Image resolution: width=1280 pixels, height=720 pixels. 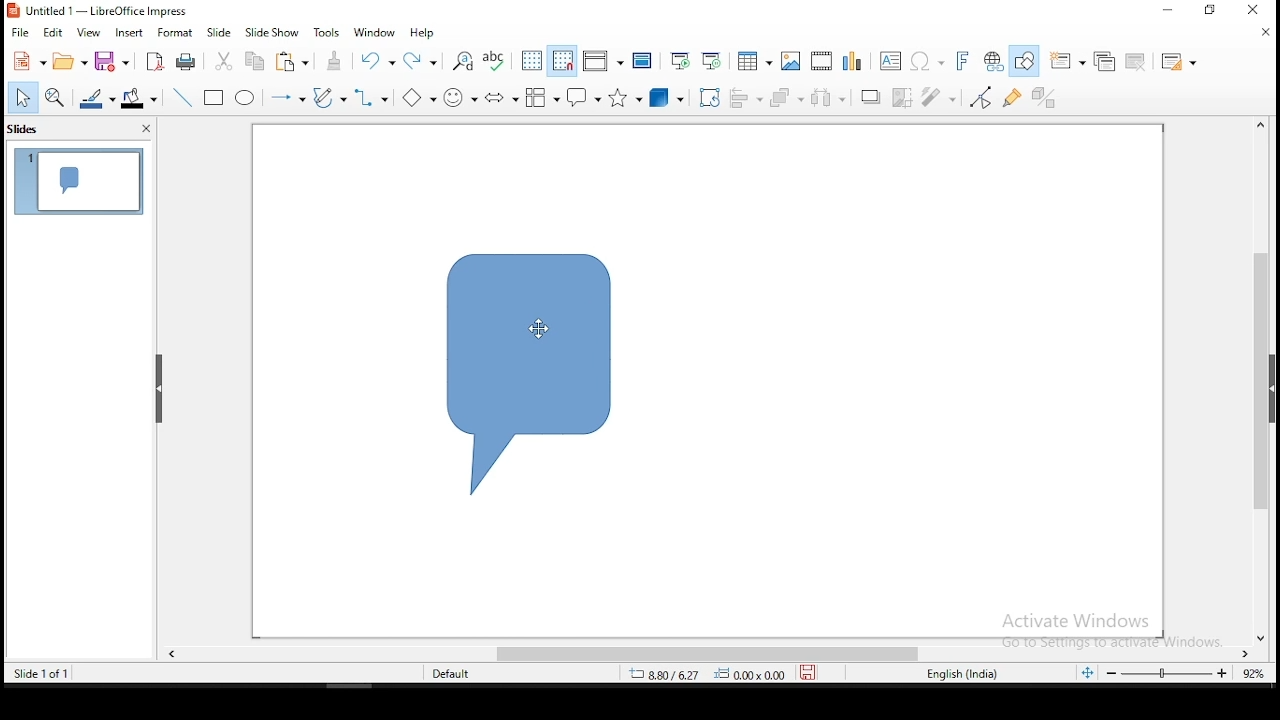 I want to click on fit slide to current window, so click(x=1087, y=673).